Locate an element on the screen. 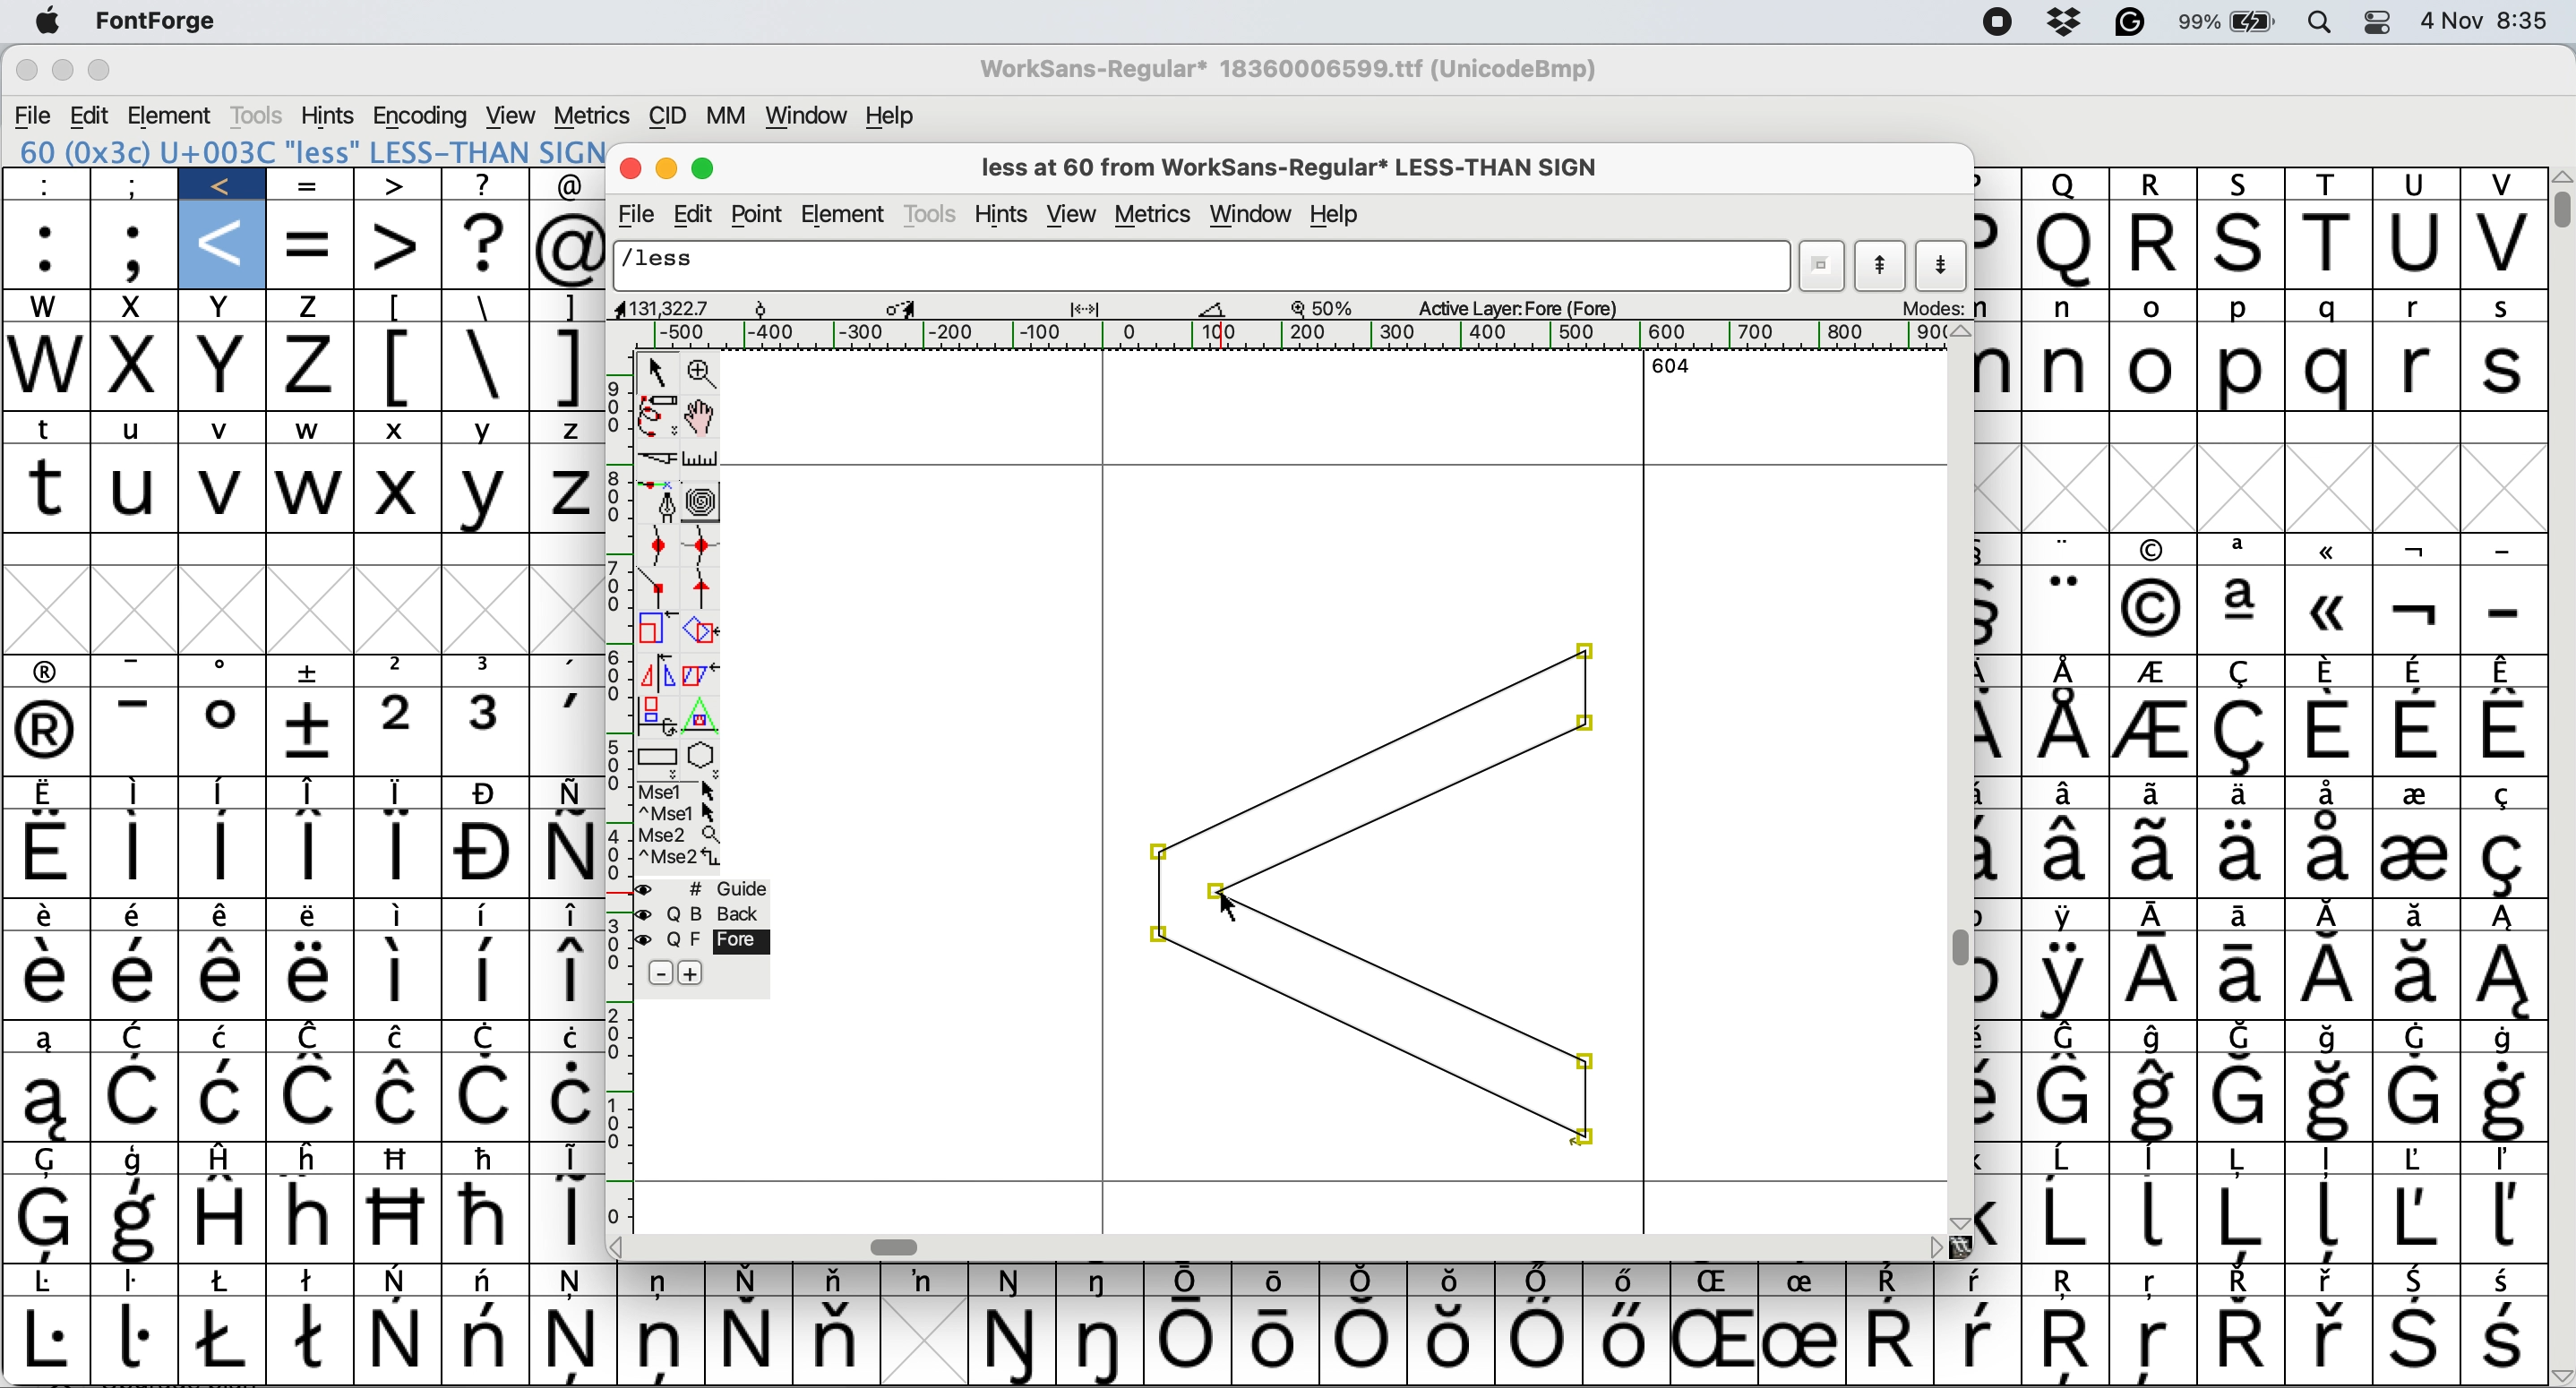  x is located at coordinates (398, 430).